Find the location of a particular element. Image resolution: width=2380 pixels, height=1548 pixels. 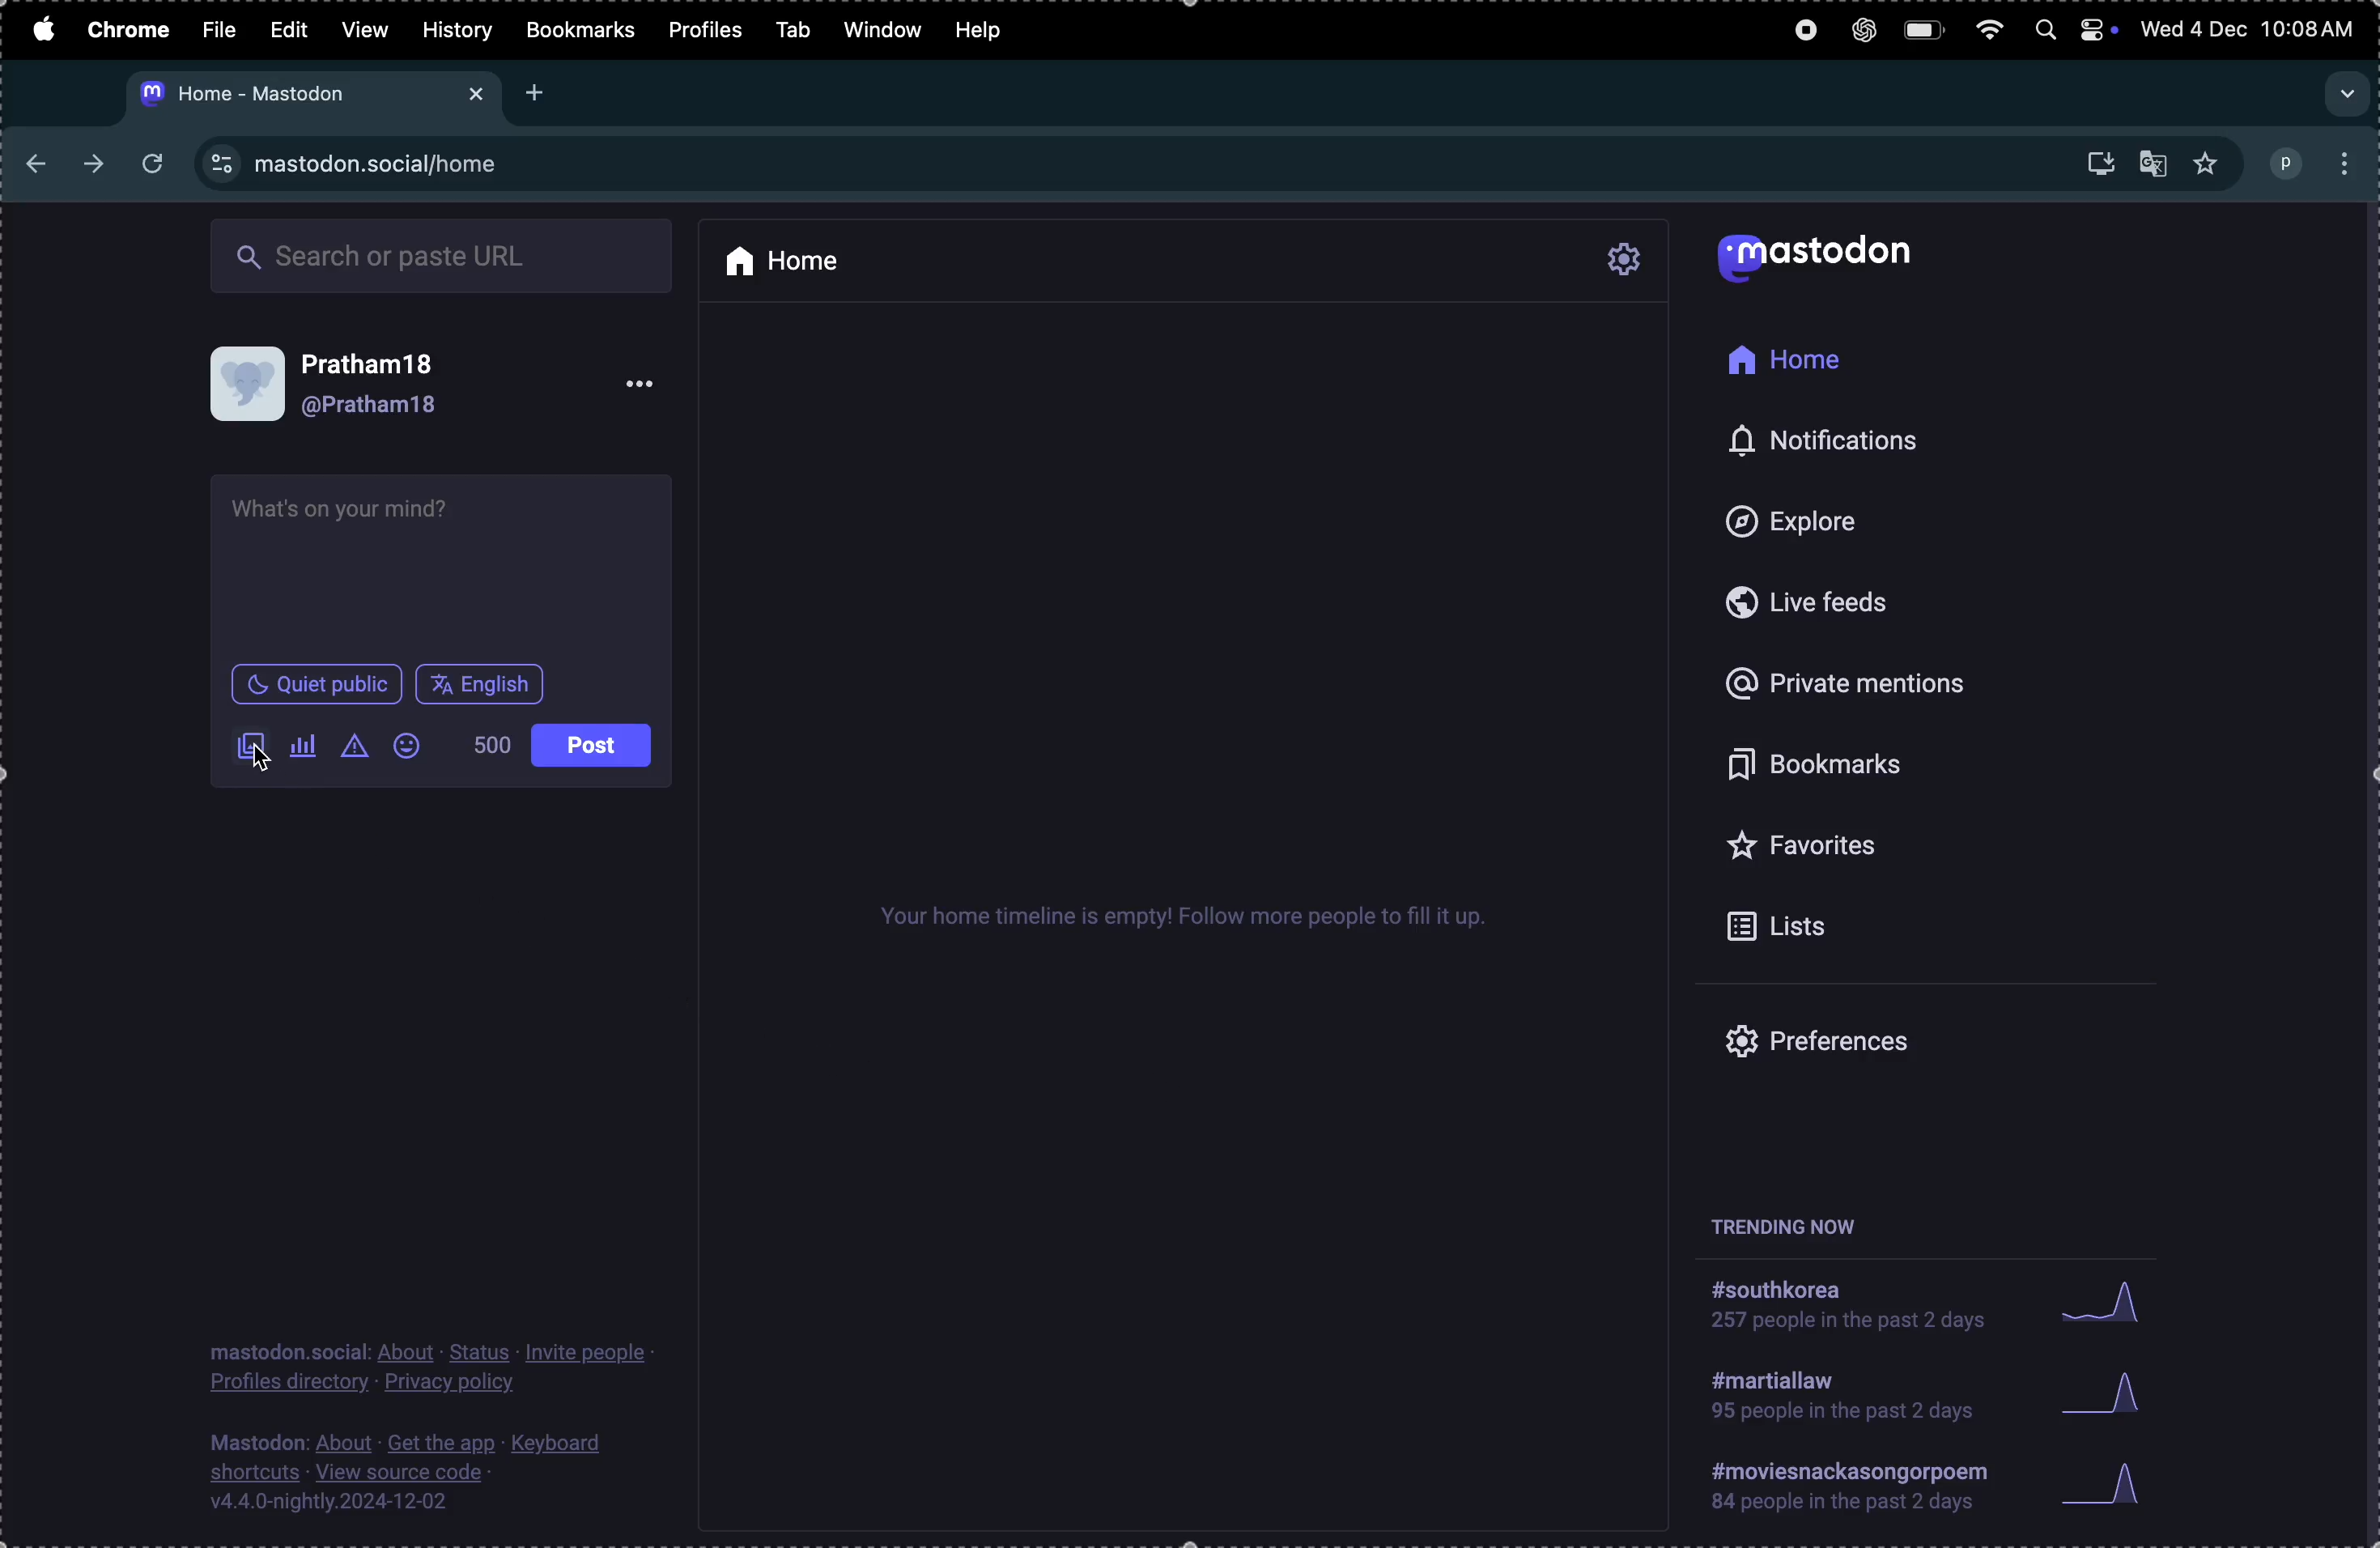

Mastodon is located at coordinates (1827, 254).